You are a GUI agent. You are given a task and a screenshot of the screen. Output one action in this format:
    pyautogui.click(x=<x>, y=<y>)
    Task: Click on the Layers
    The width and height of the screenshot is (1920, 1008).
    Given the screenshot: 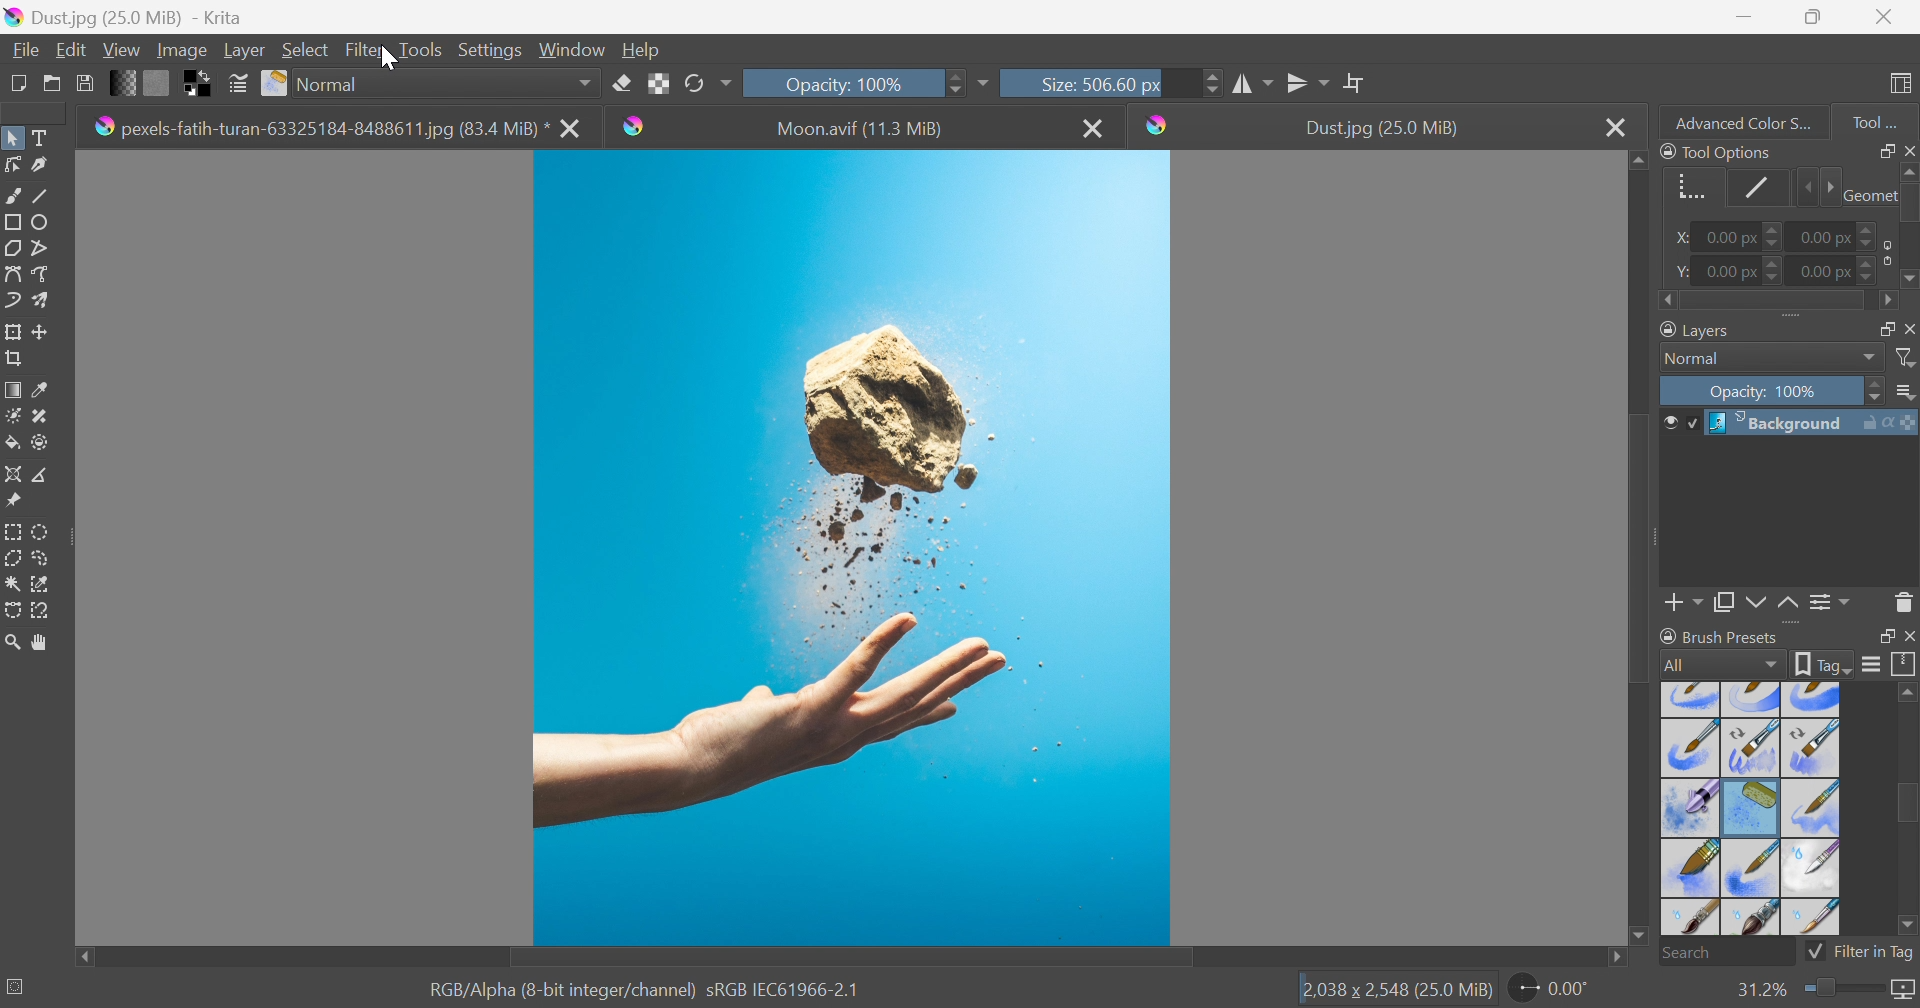 What is the action you would take?
    pyautogui.click(x=1879, y=326)
    